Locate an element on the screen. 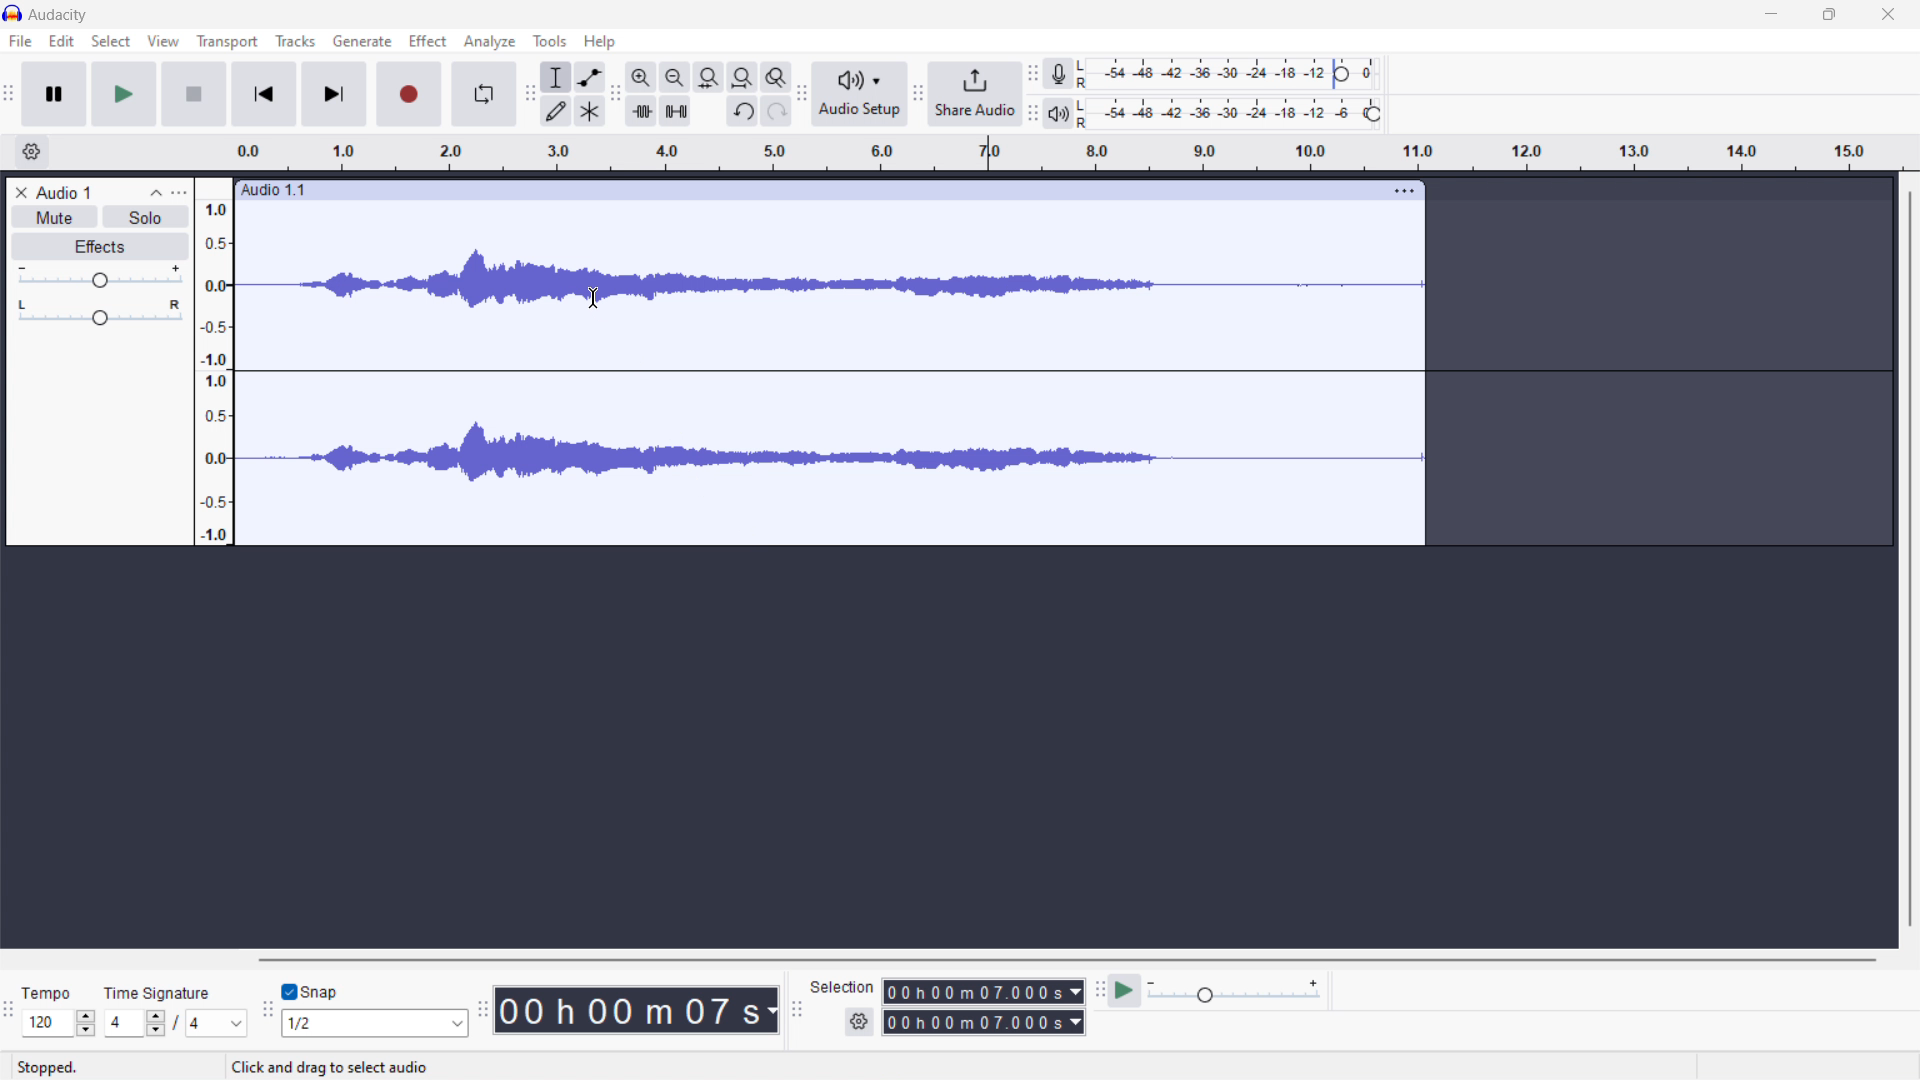  undo is located at coordinates (743, 110).